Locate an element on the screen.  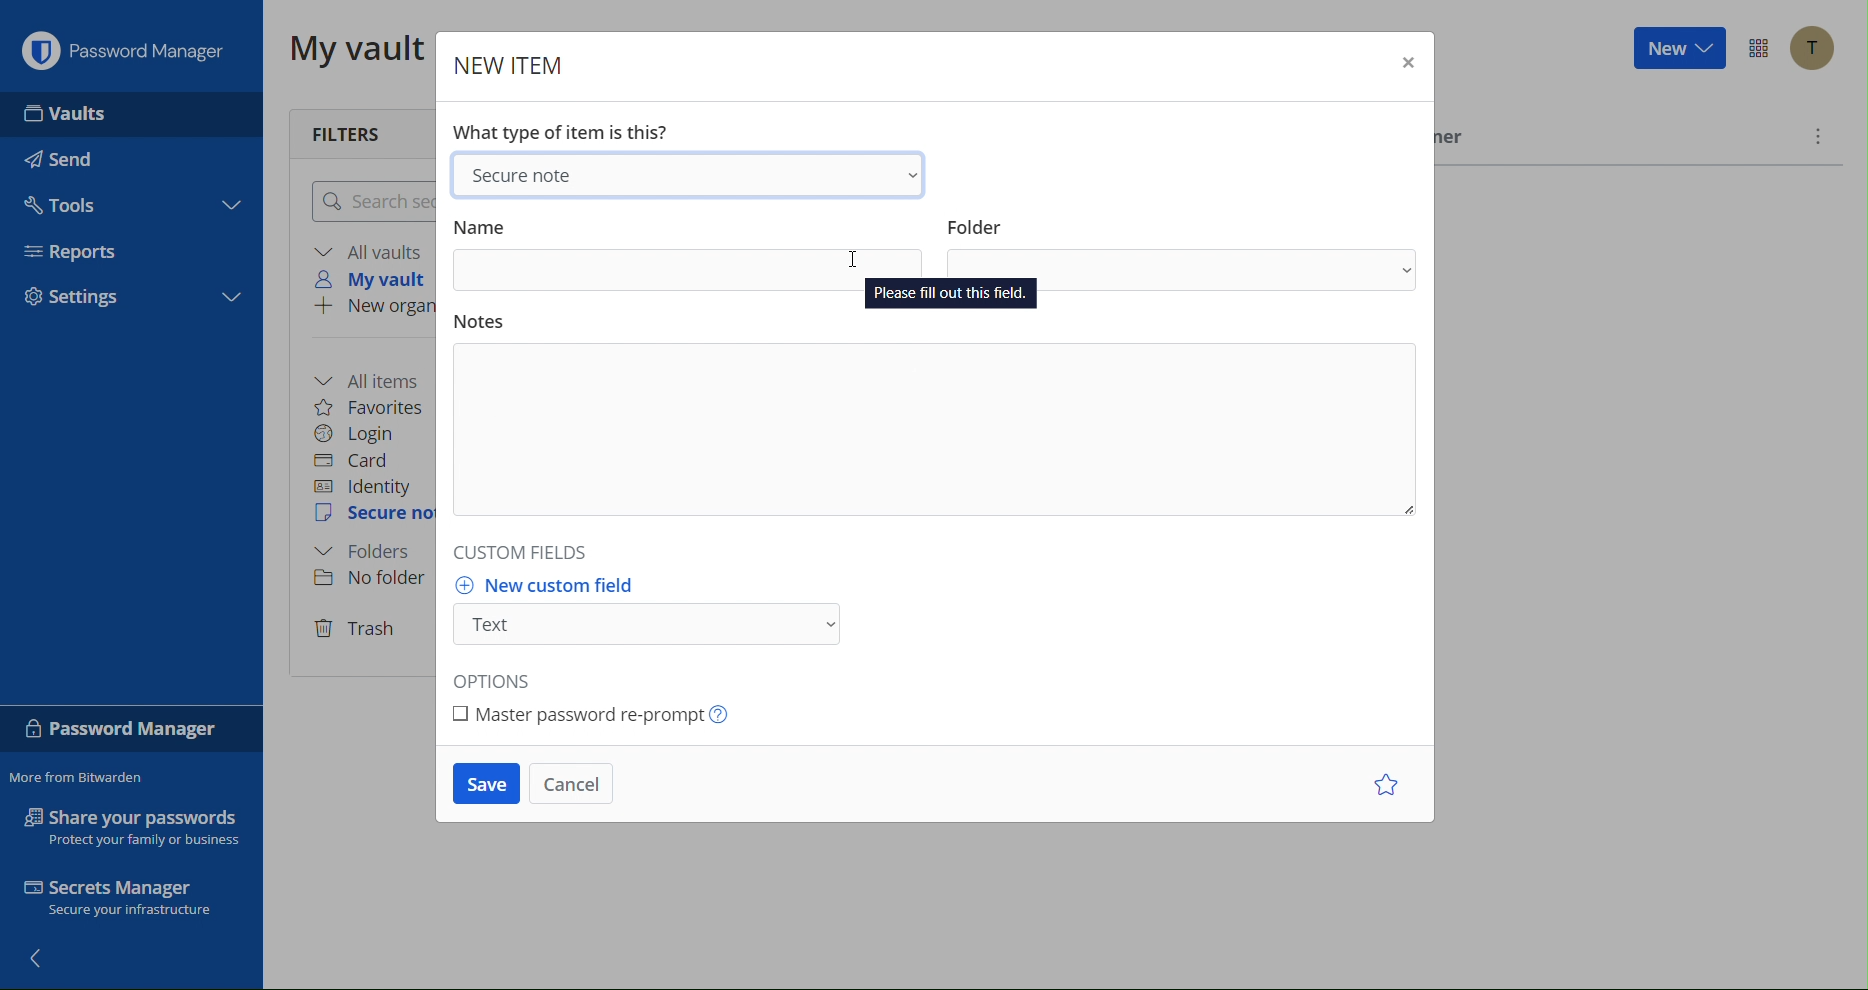
My vault is located at coordinates (350, 50).